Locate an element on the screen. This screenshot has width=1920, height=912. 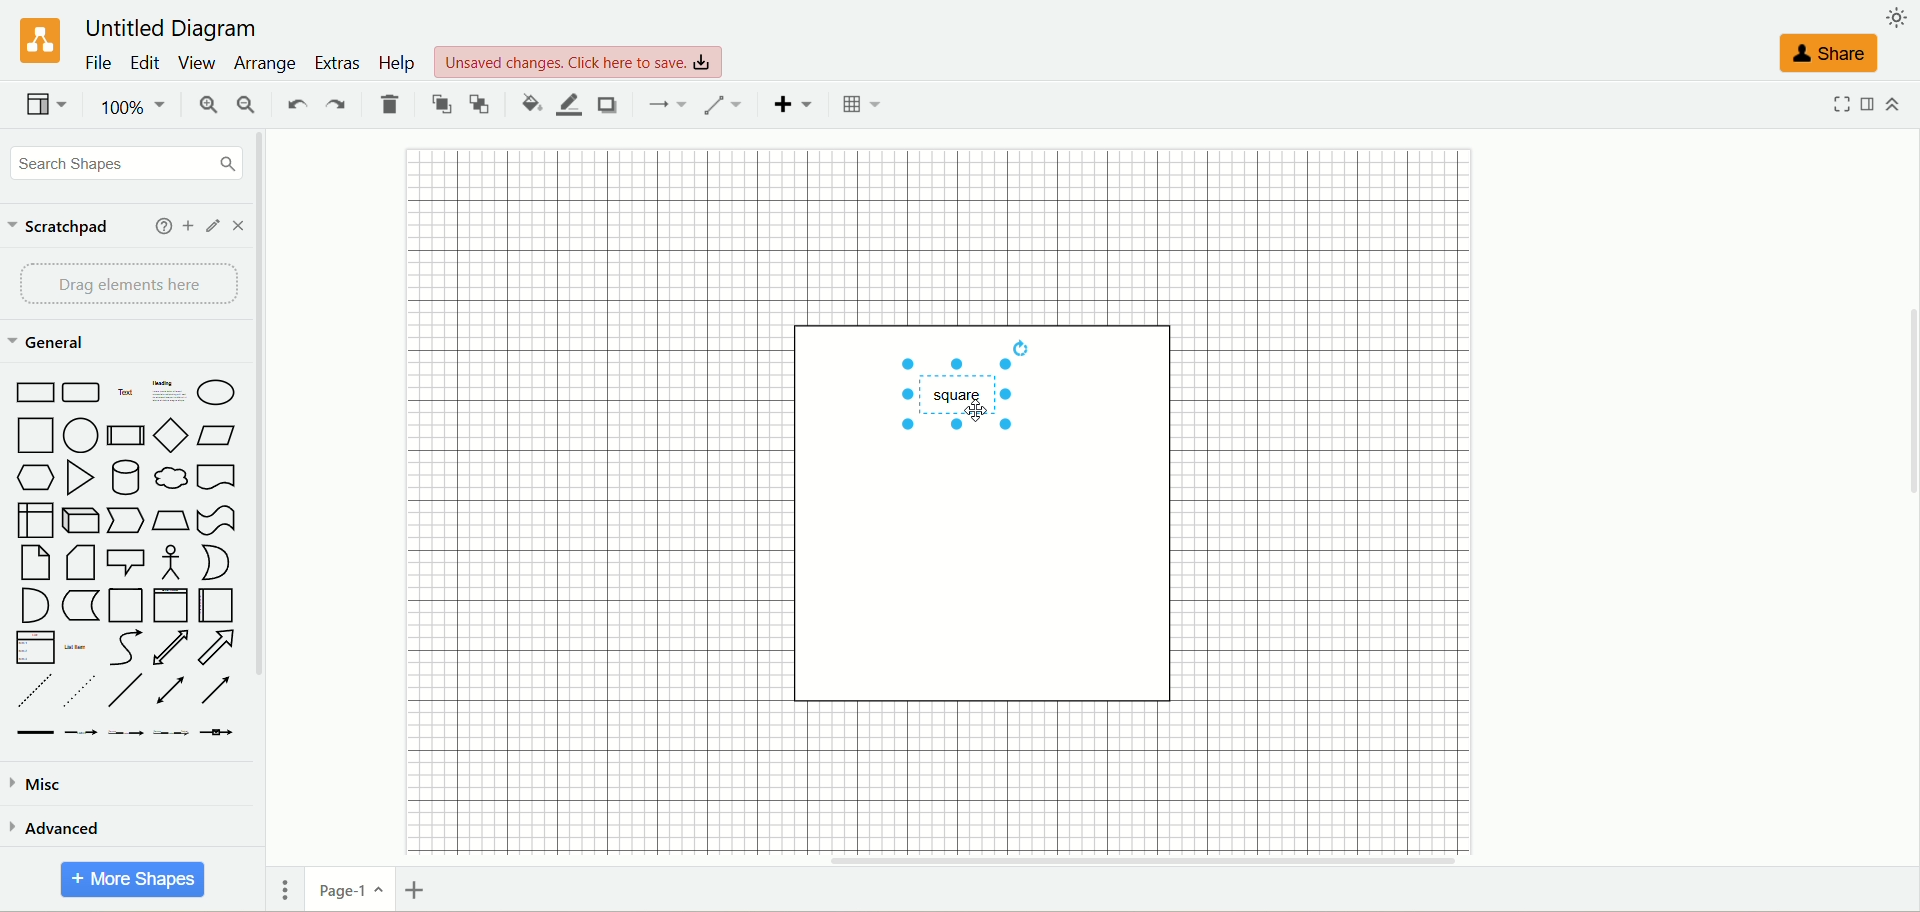
shapes is located at coordinates (123, 556).